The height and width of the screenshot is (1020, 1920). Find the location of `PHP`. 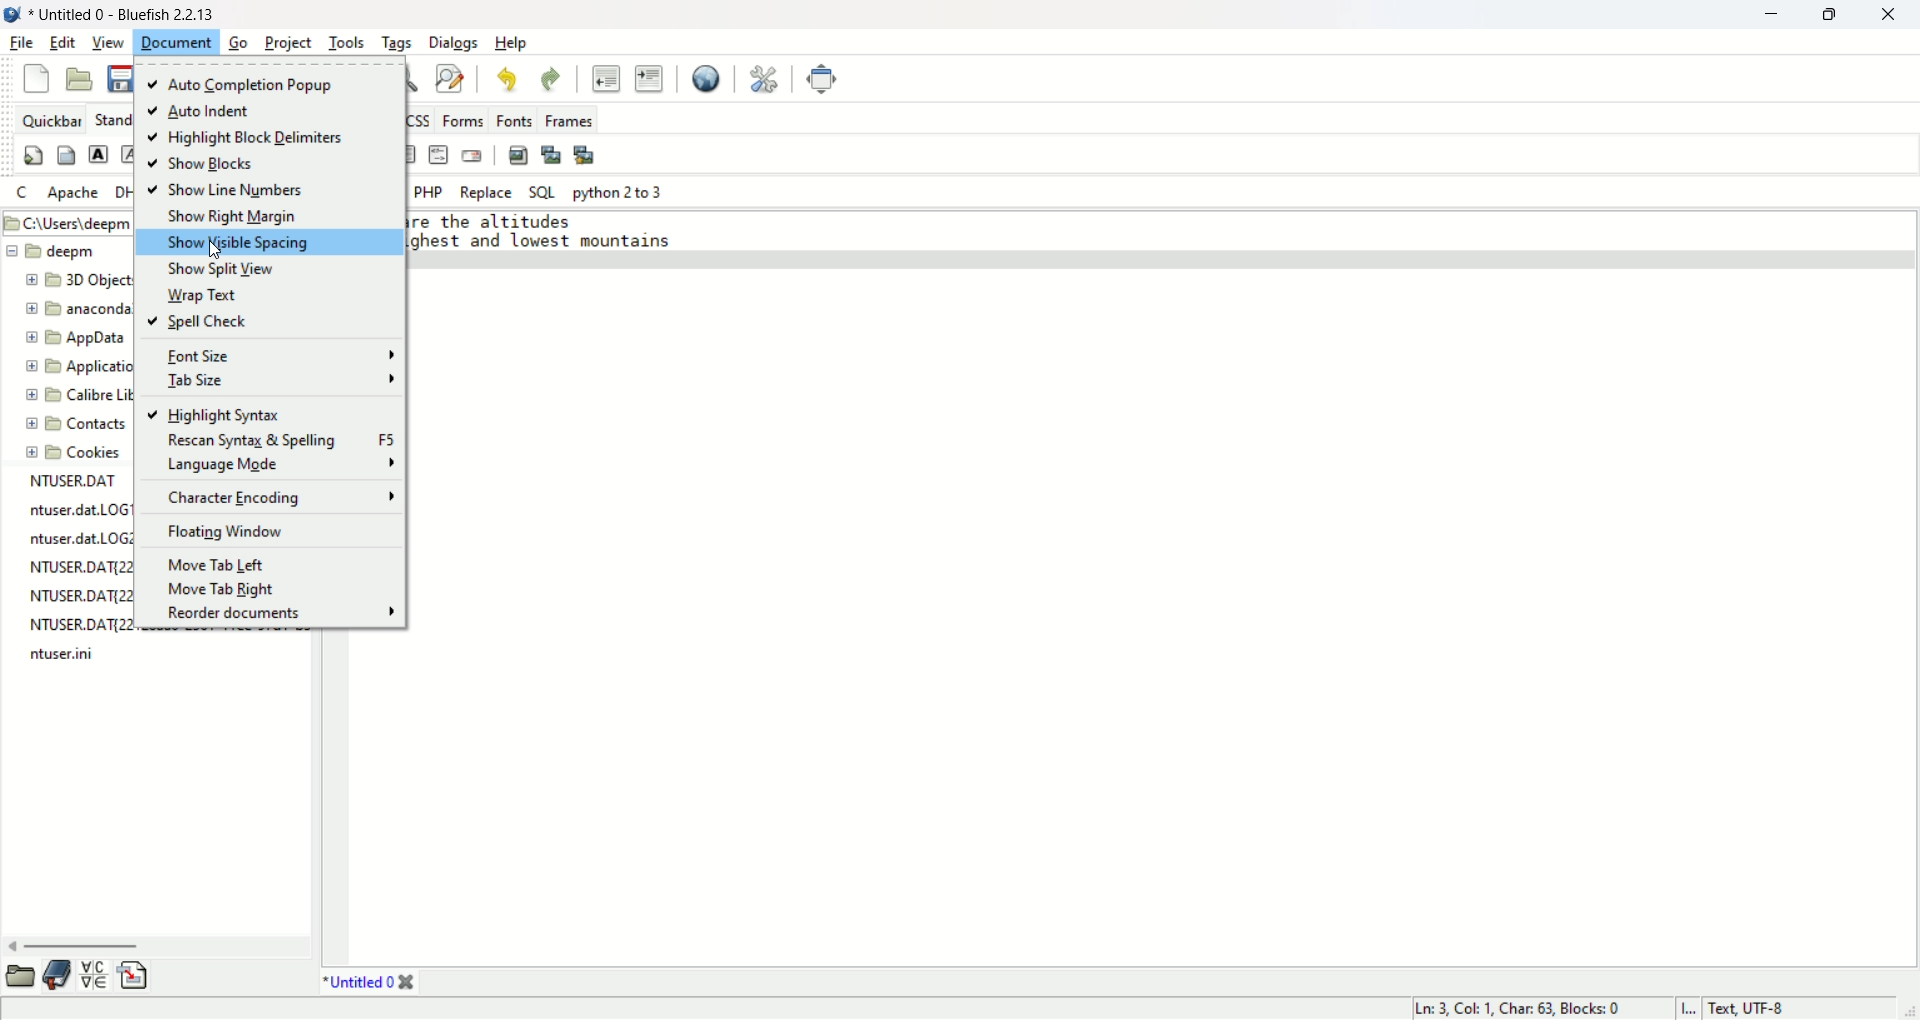

PHP is located at coordinates (429, 192).